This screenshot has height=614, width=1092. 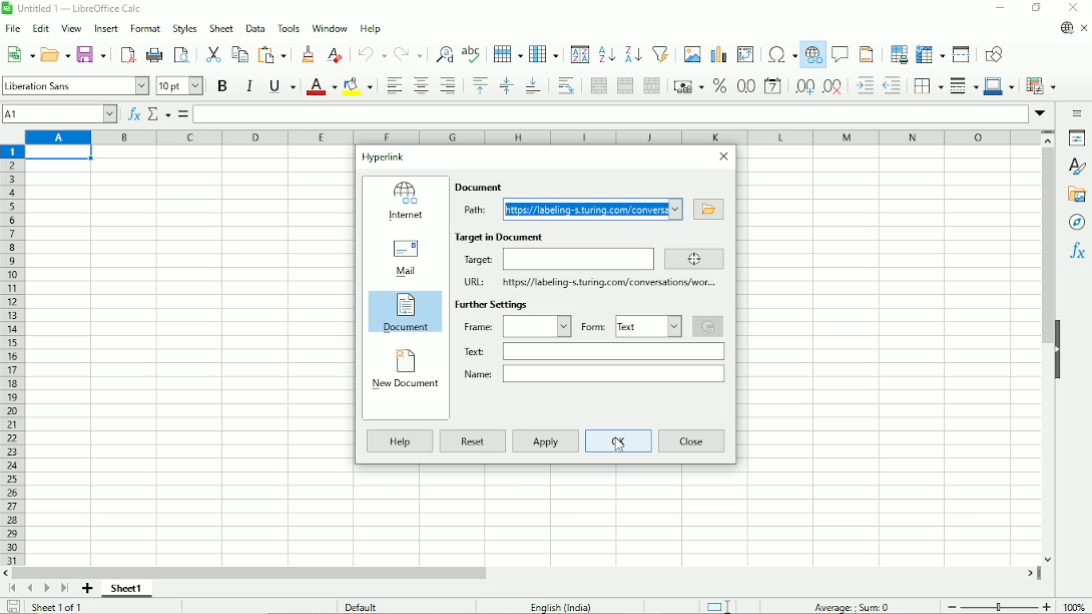 I want to click on Toggle print preview, so click(x=183, y=54).